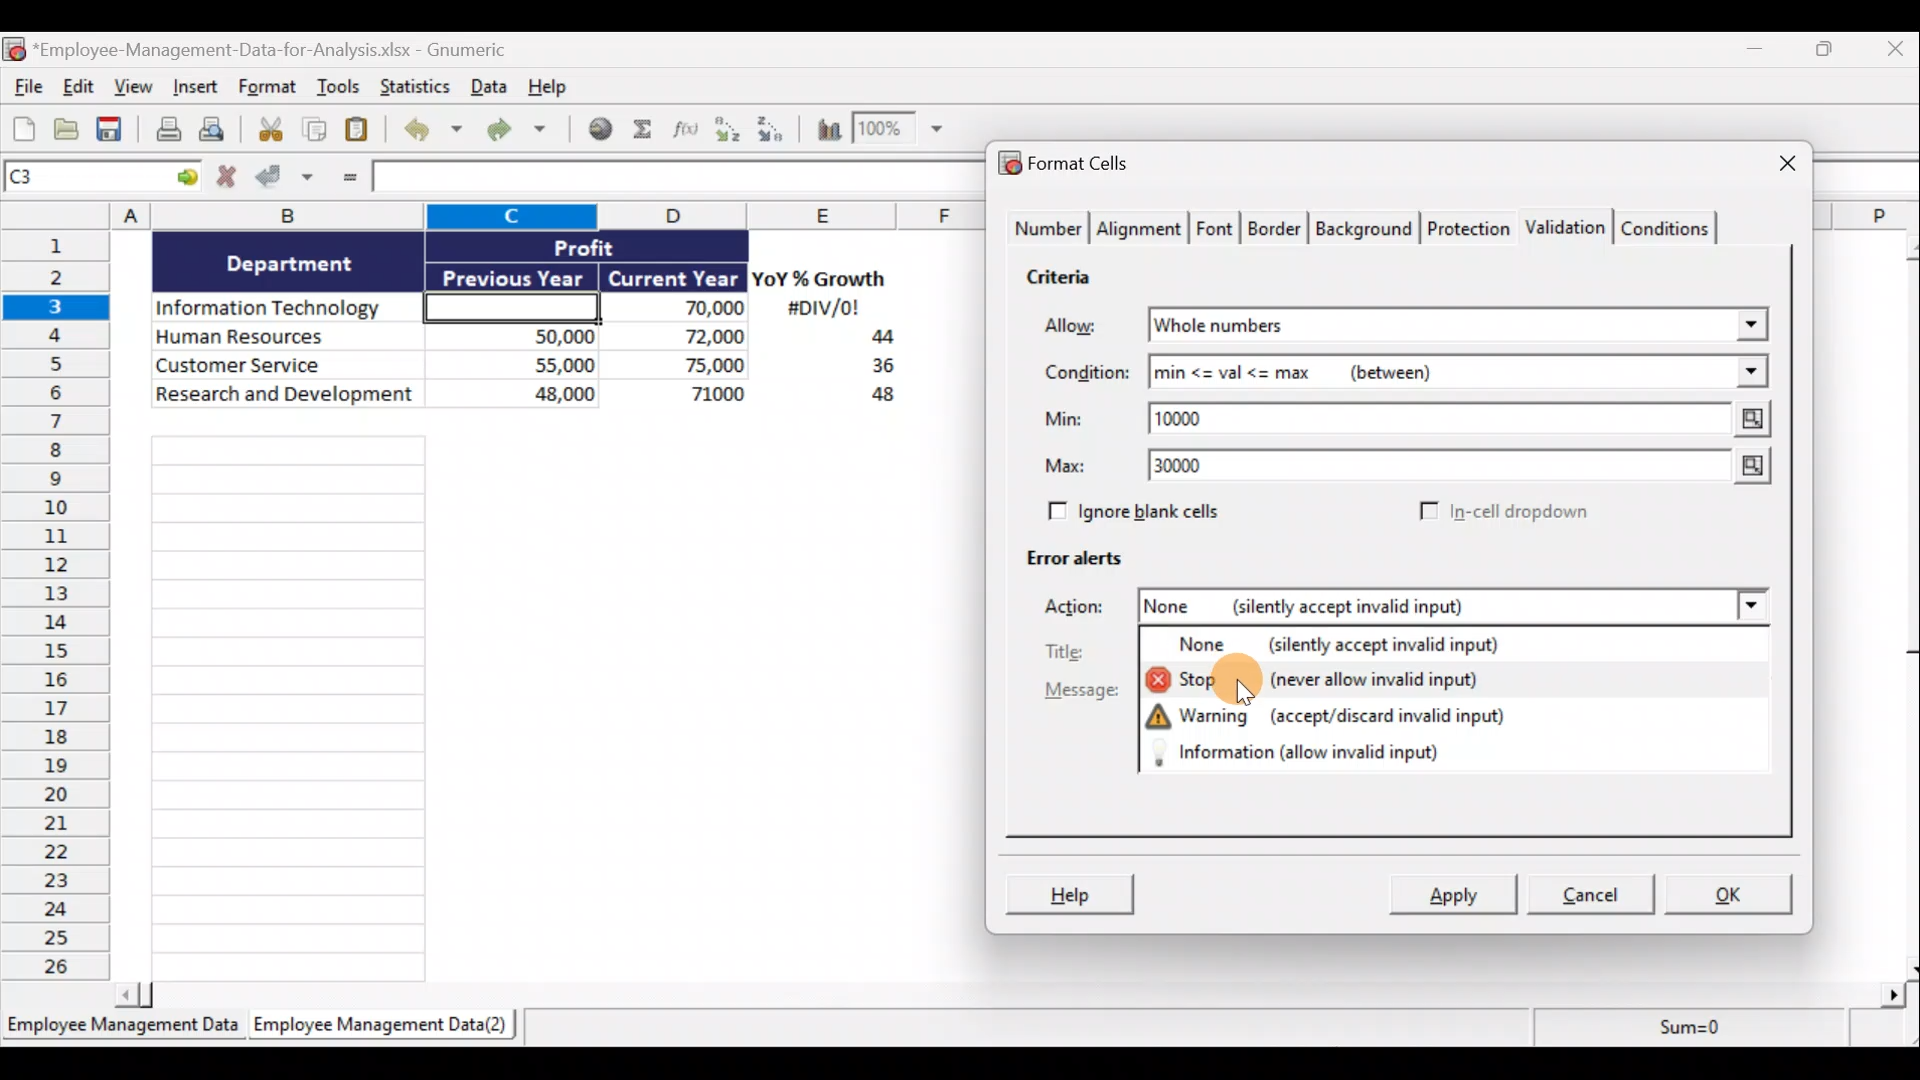 This screenshot has width=1920, height=1080. What do you see at coordinates (1381, 609) in the screenshot?
I see `None (silently accept invalid input)` at bounding box center [1381, 609].